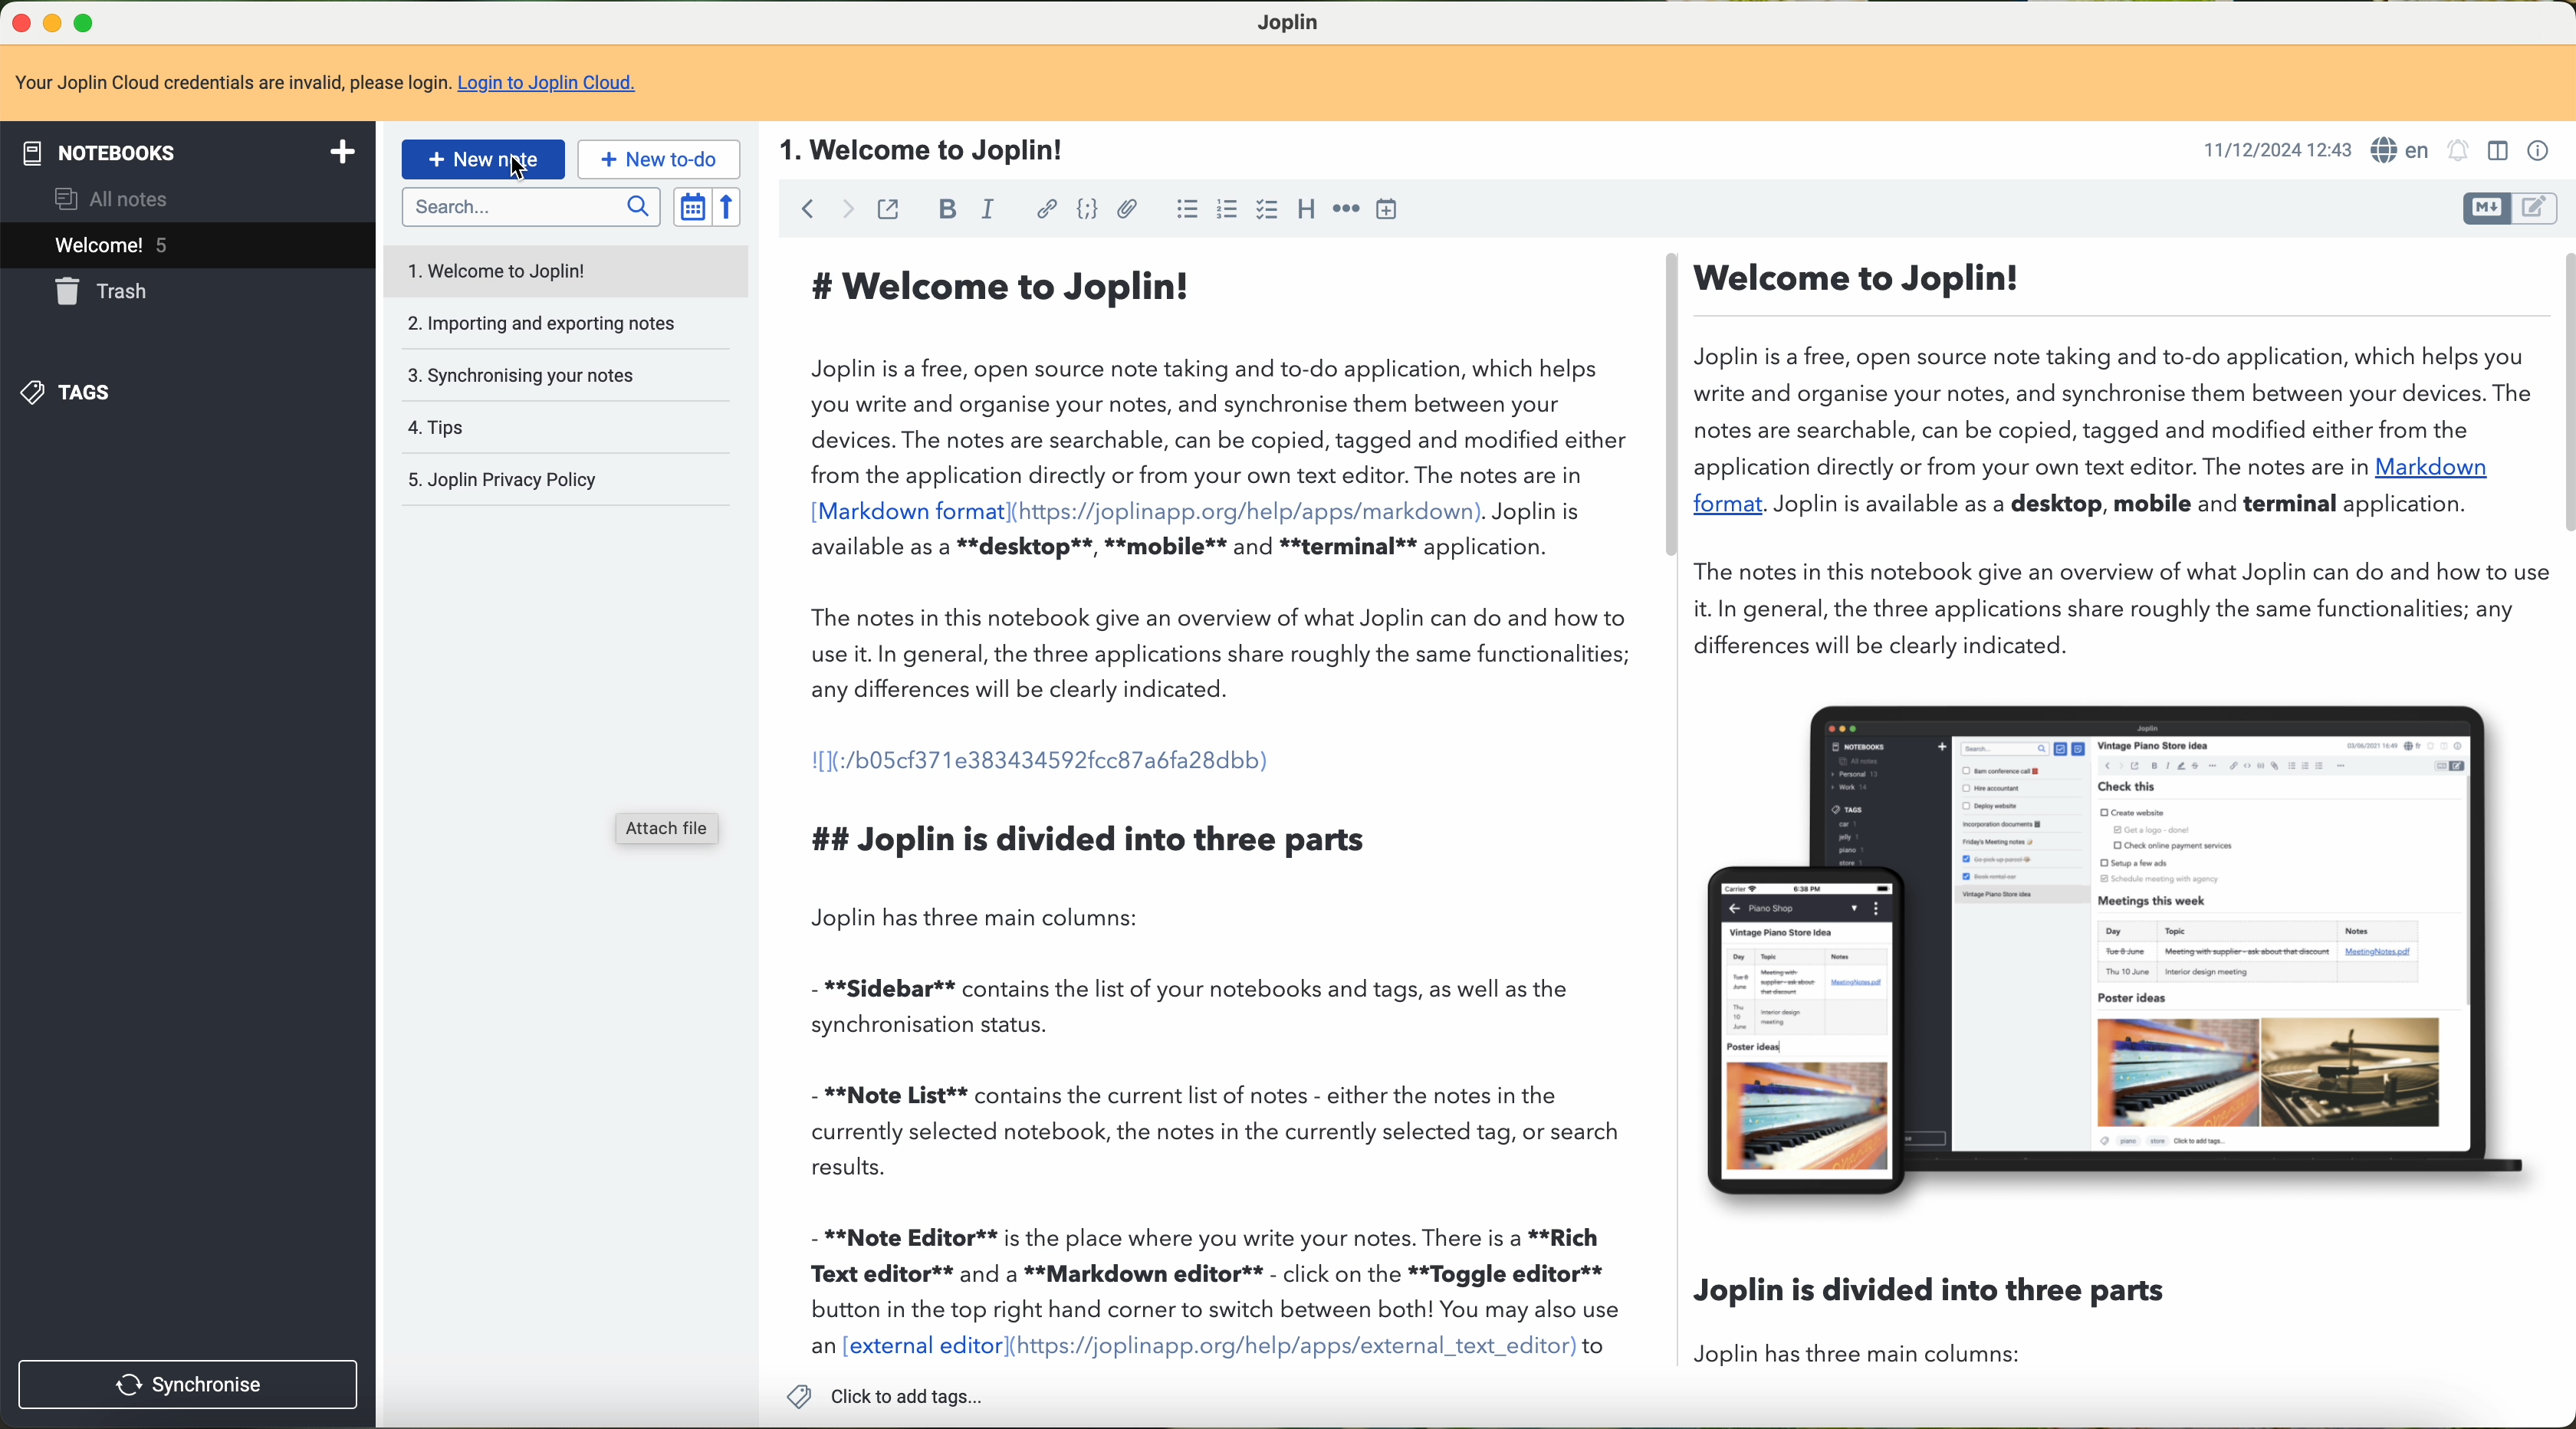 This screenshot has width=2576, height=1429. Describe the element at coordinates (531, 207) in the screenshot. I see `search bar` at that location.